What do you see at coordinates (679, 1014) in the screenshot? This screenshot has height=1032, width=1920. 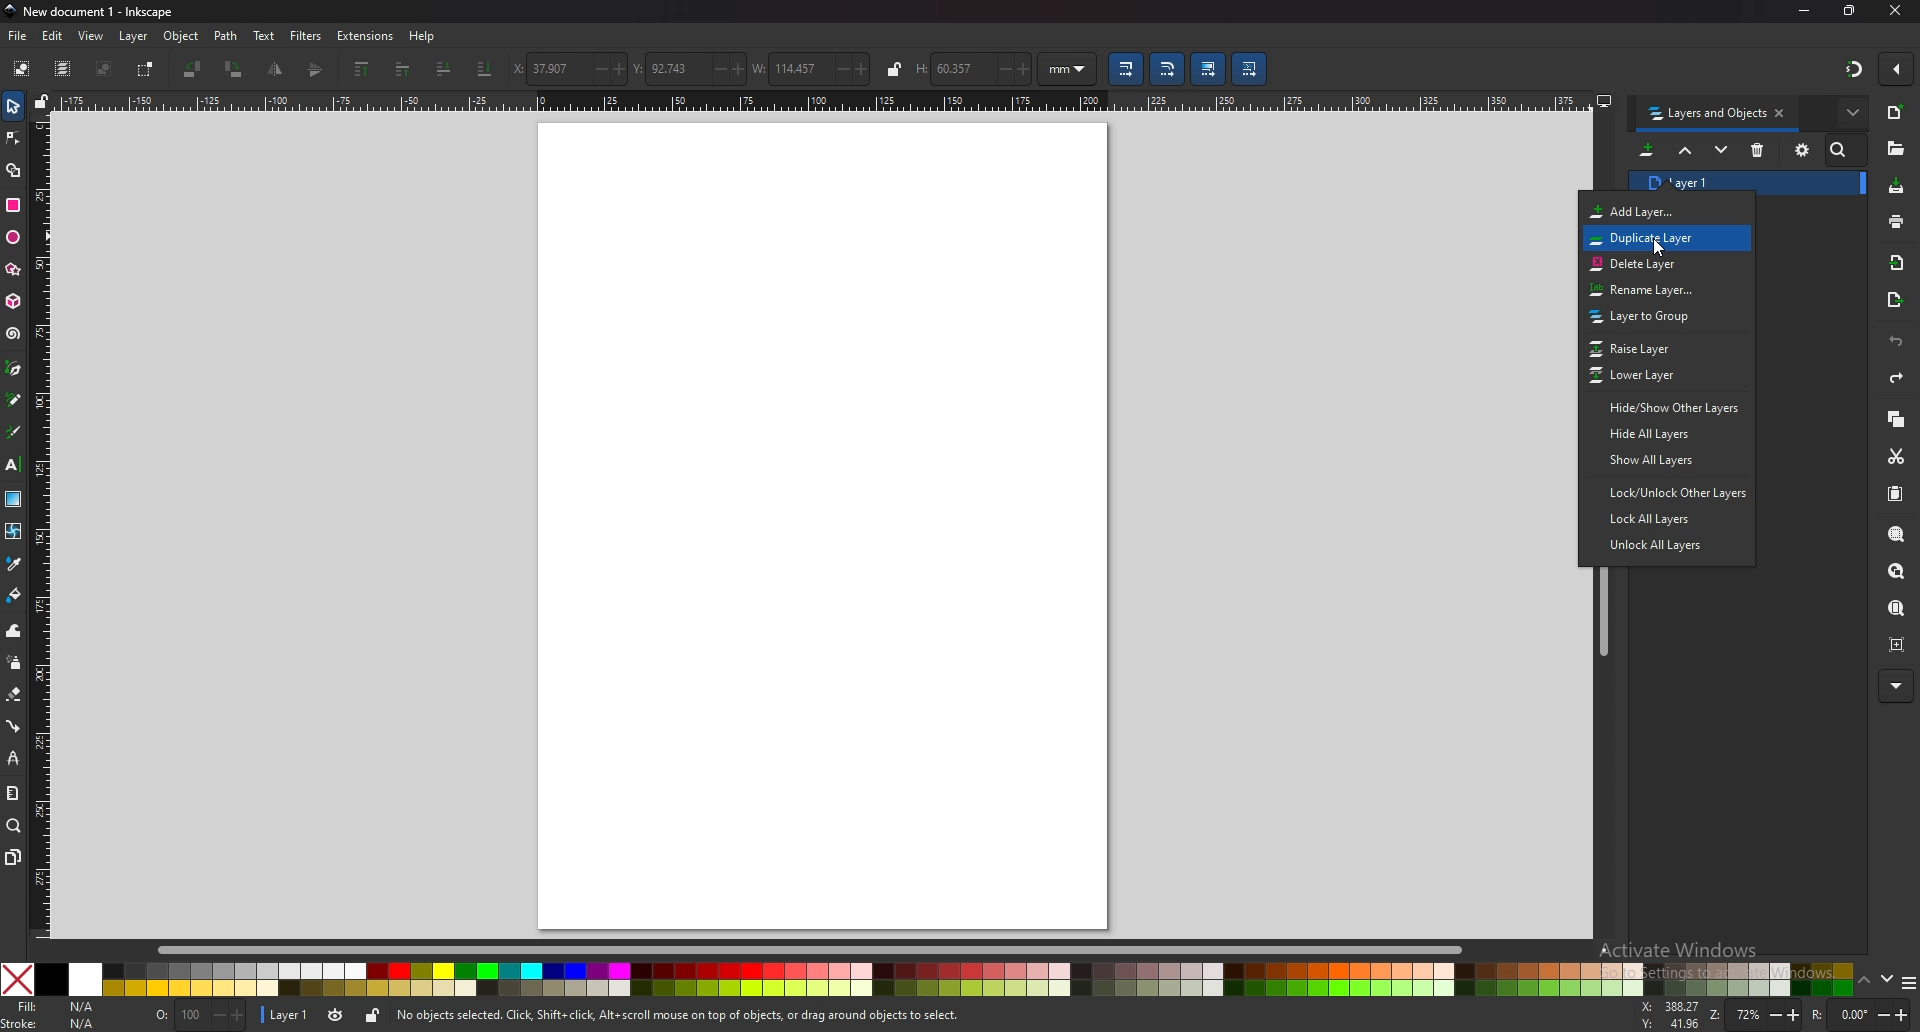 I see `info` at bounding box center [679, 1014].